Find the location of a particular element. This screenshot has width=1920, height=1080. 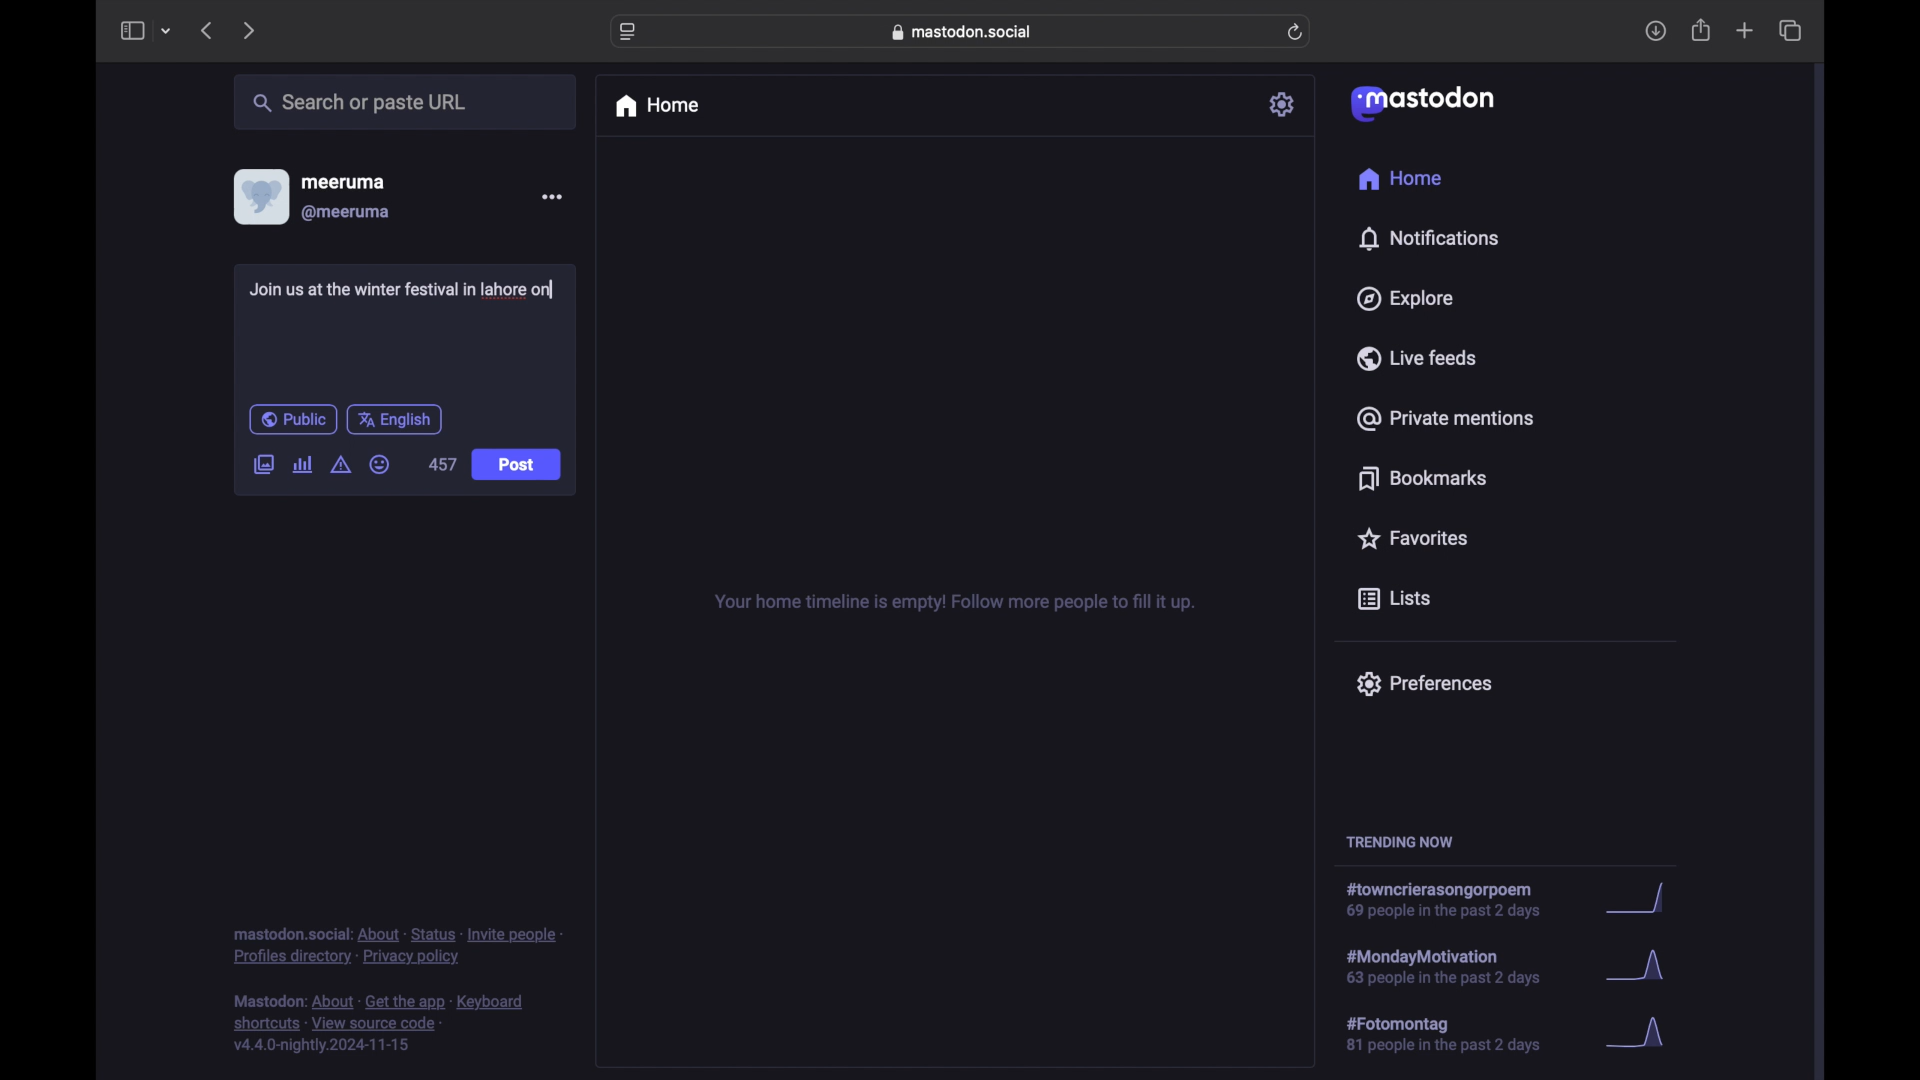

new tab is located at coordinates (1745, 30).